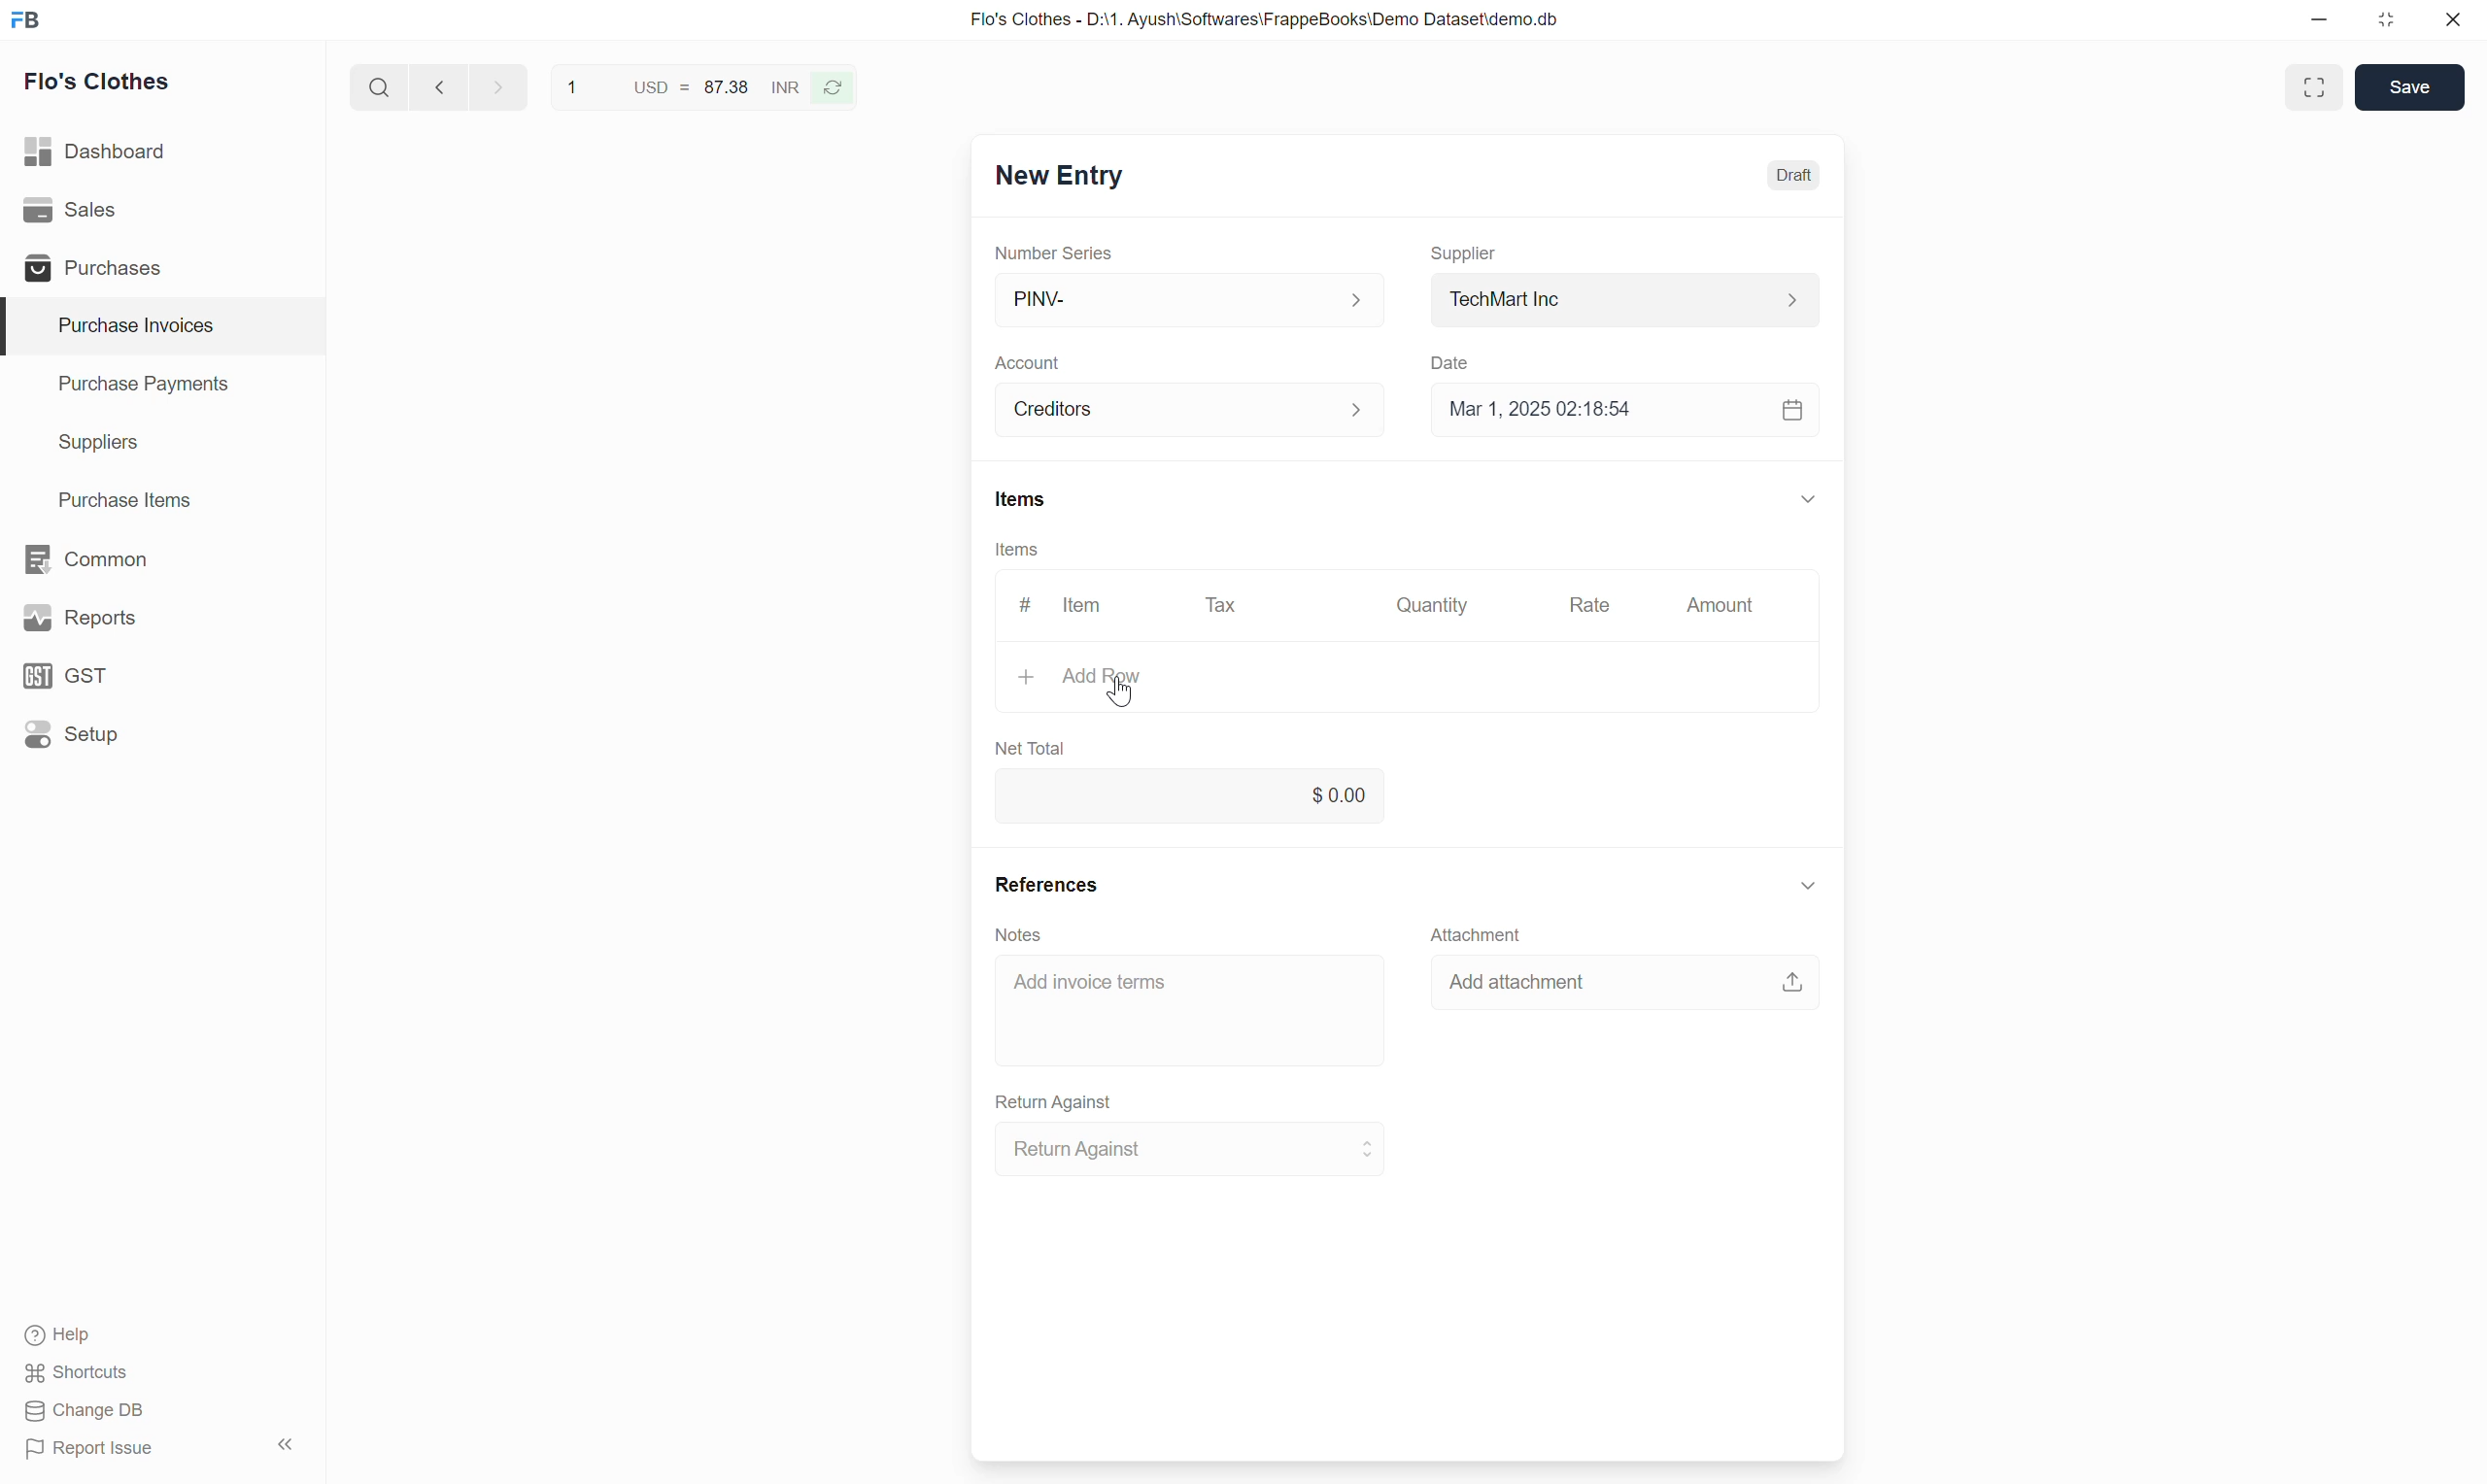 The height and width of the screenshot is (1484, 2487). What do you see at coordinates (163, 443) in the screenshot?
I see `Suppliers` at bounding box center [163, 443].